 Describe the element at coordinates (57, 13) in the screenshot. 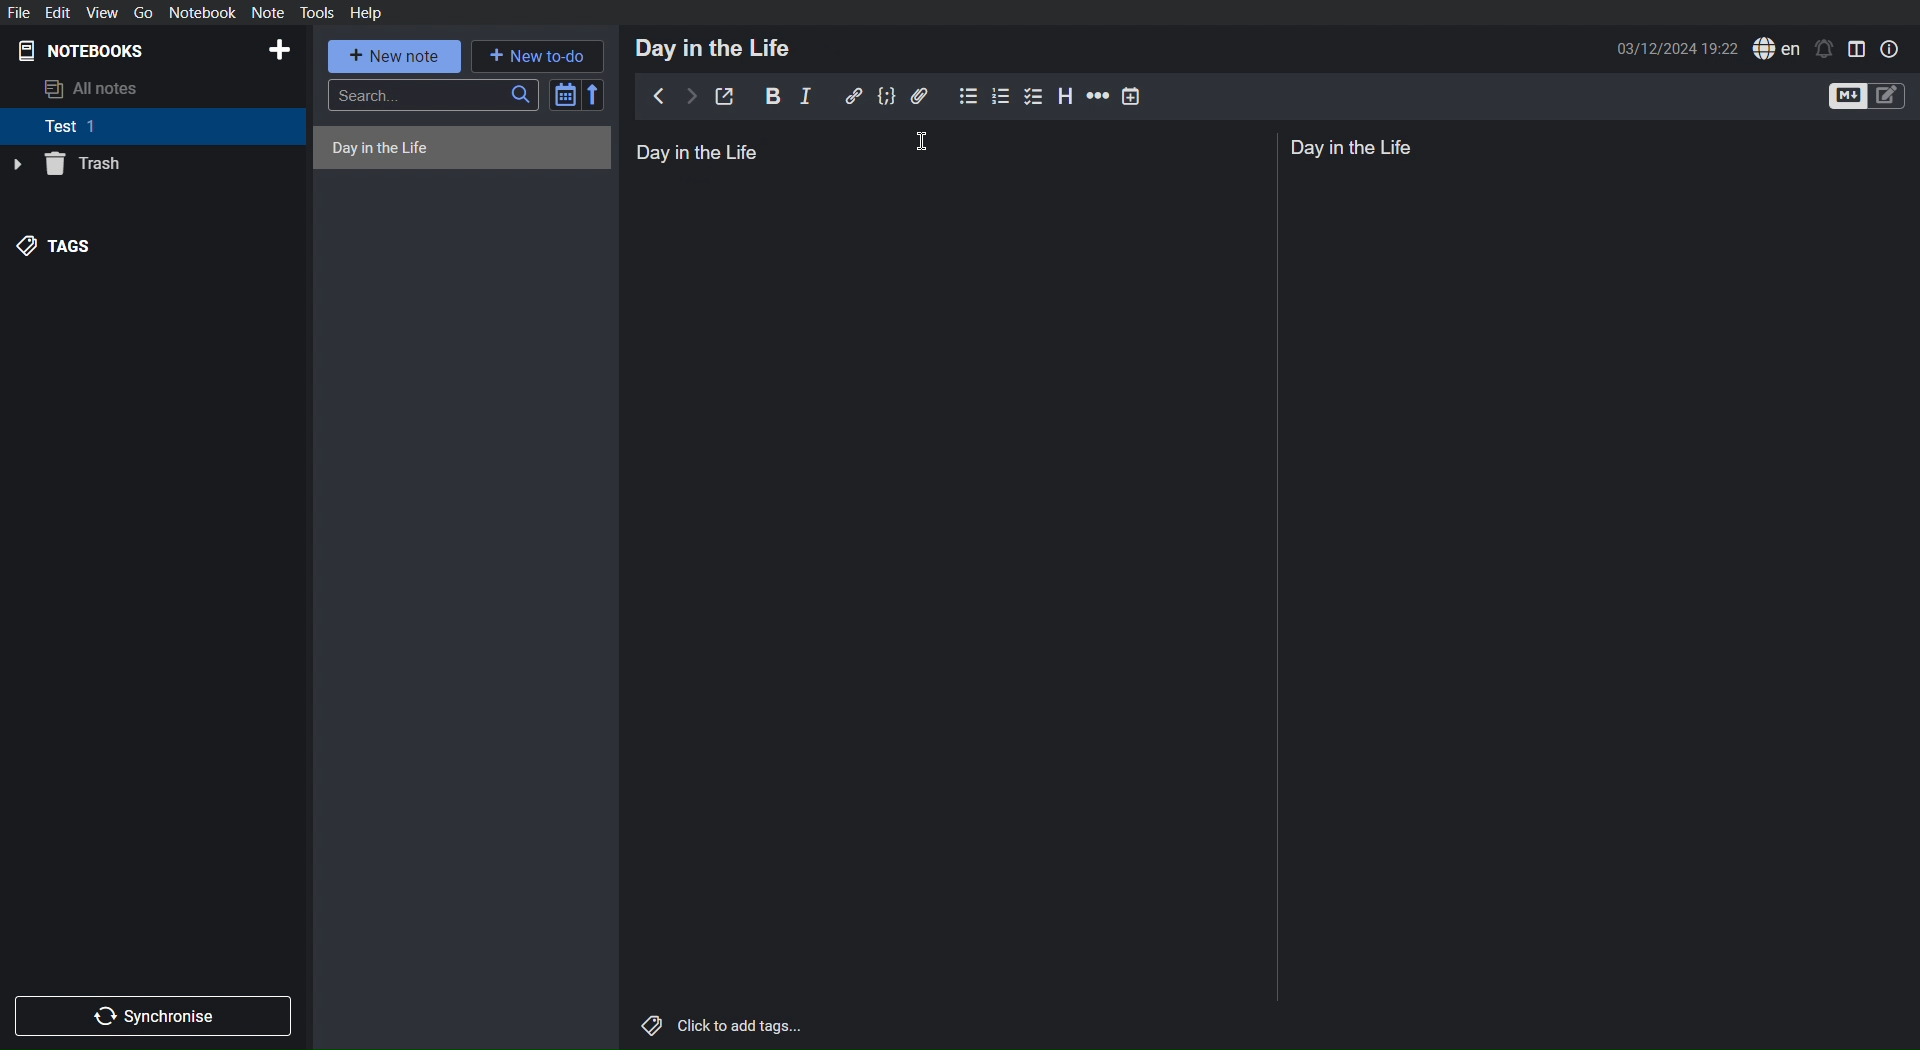

I see `Edit` at that location.